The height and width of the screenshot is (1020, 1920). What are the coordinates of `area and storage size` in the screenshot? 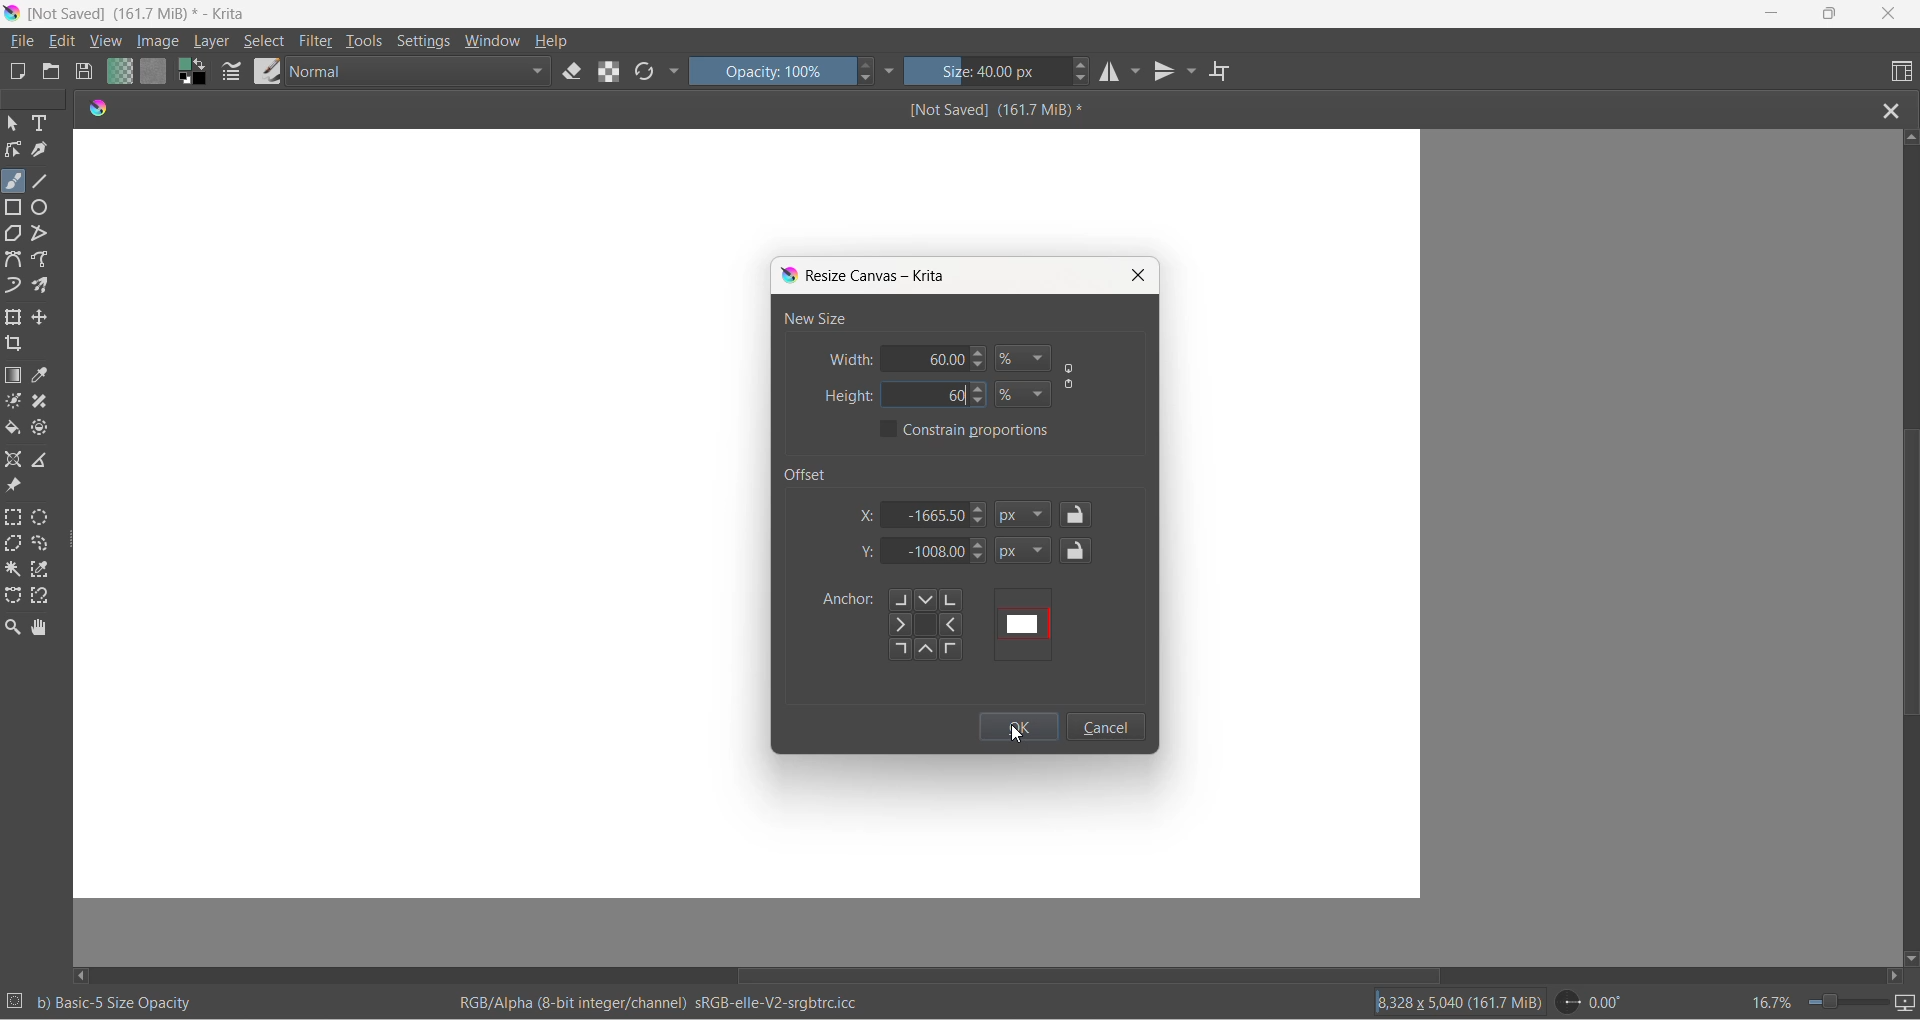 It's located at (1459, 1001).